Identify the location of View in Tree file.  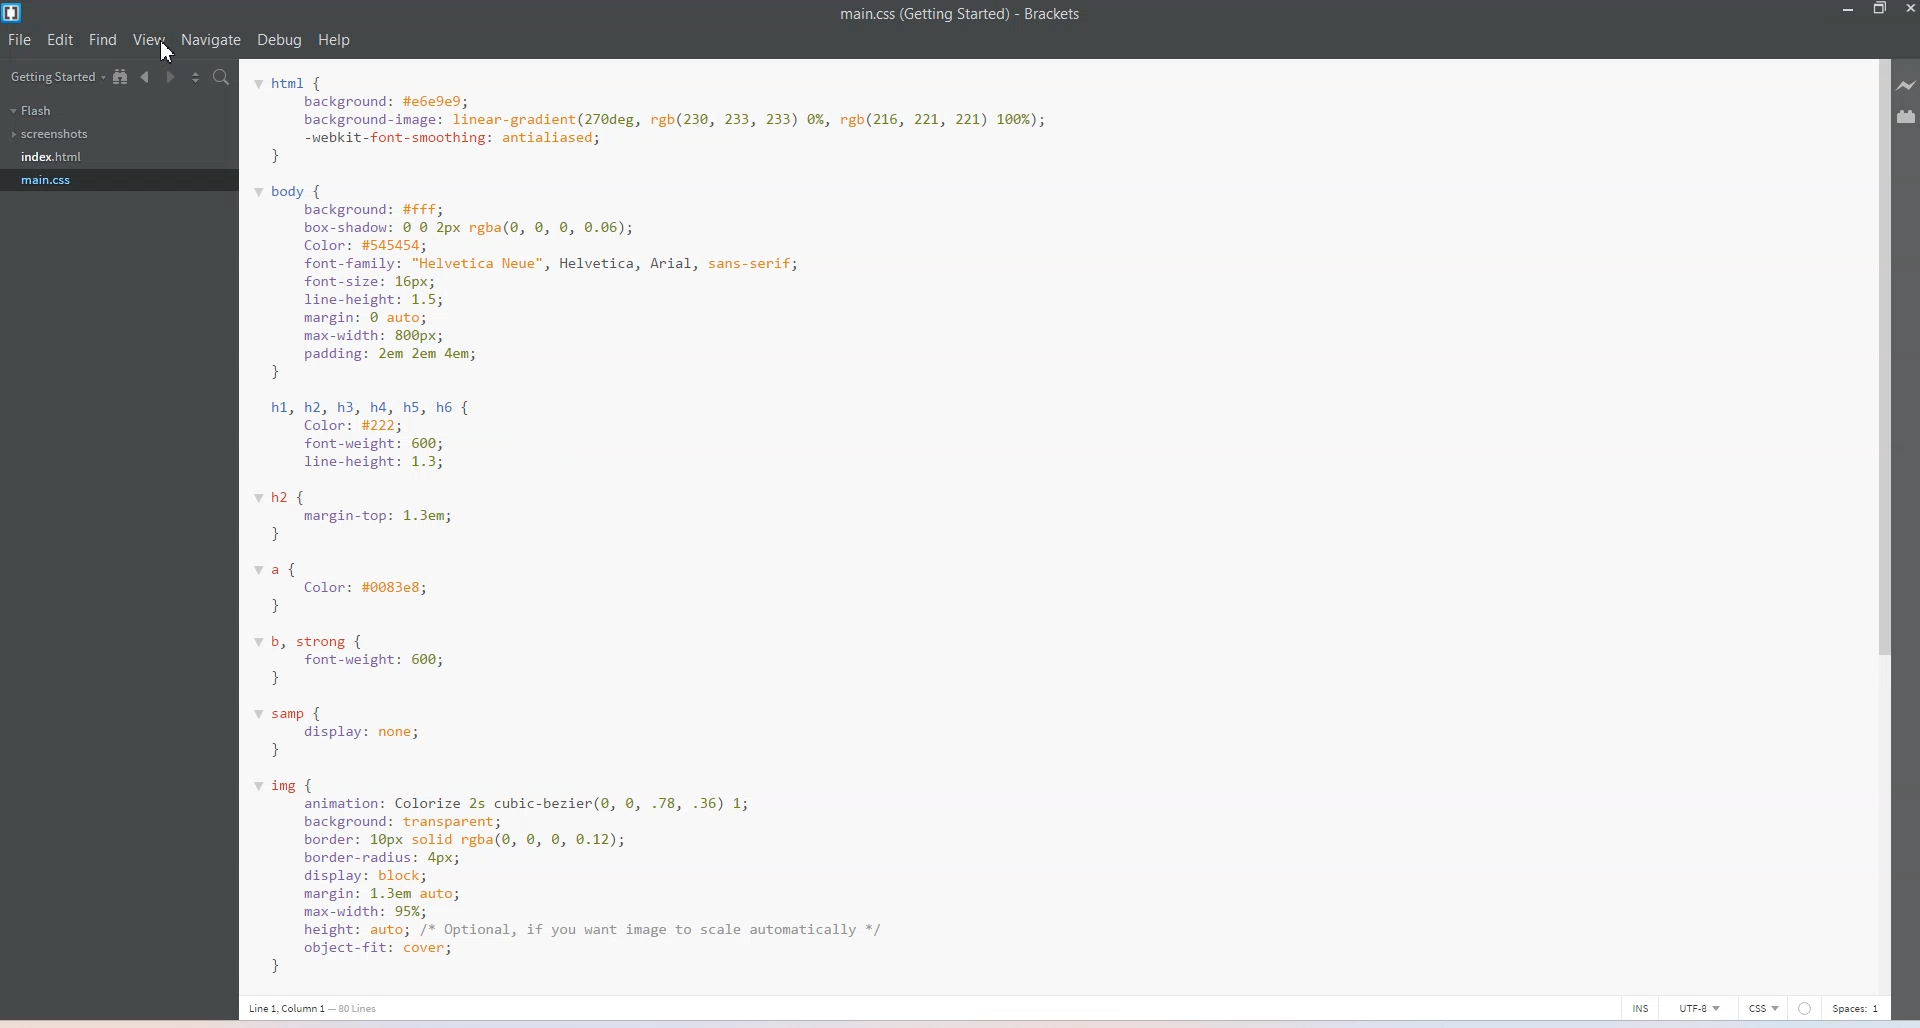
(122, 77).